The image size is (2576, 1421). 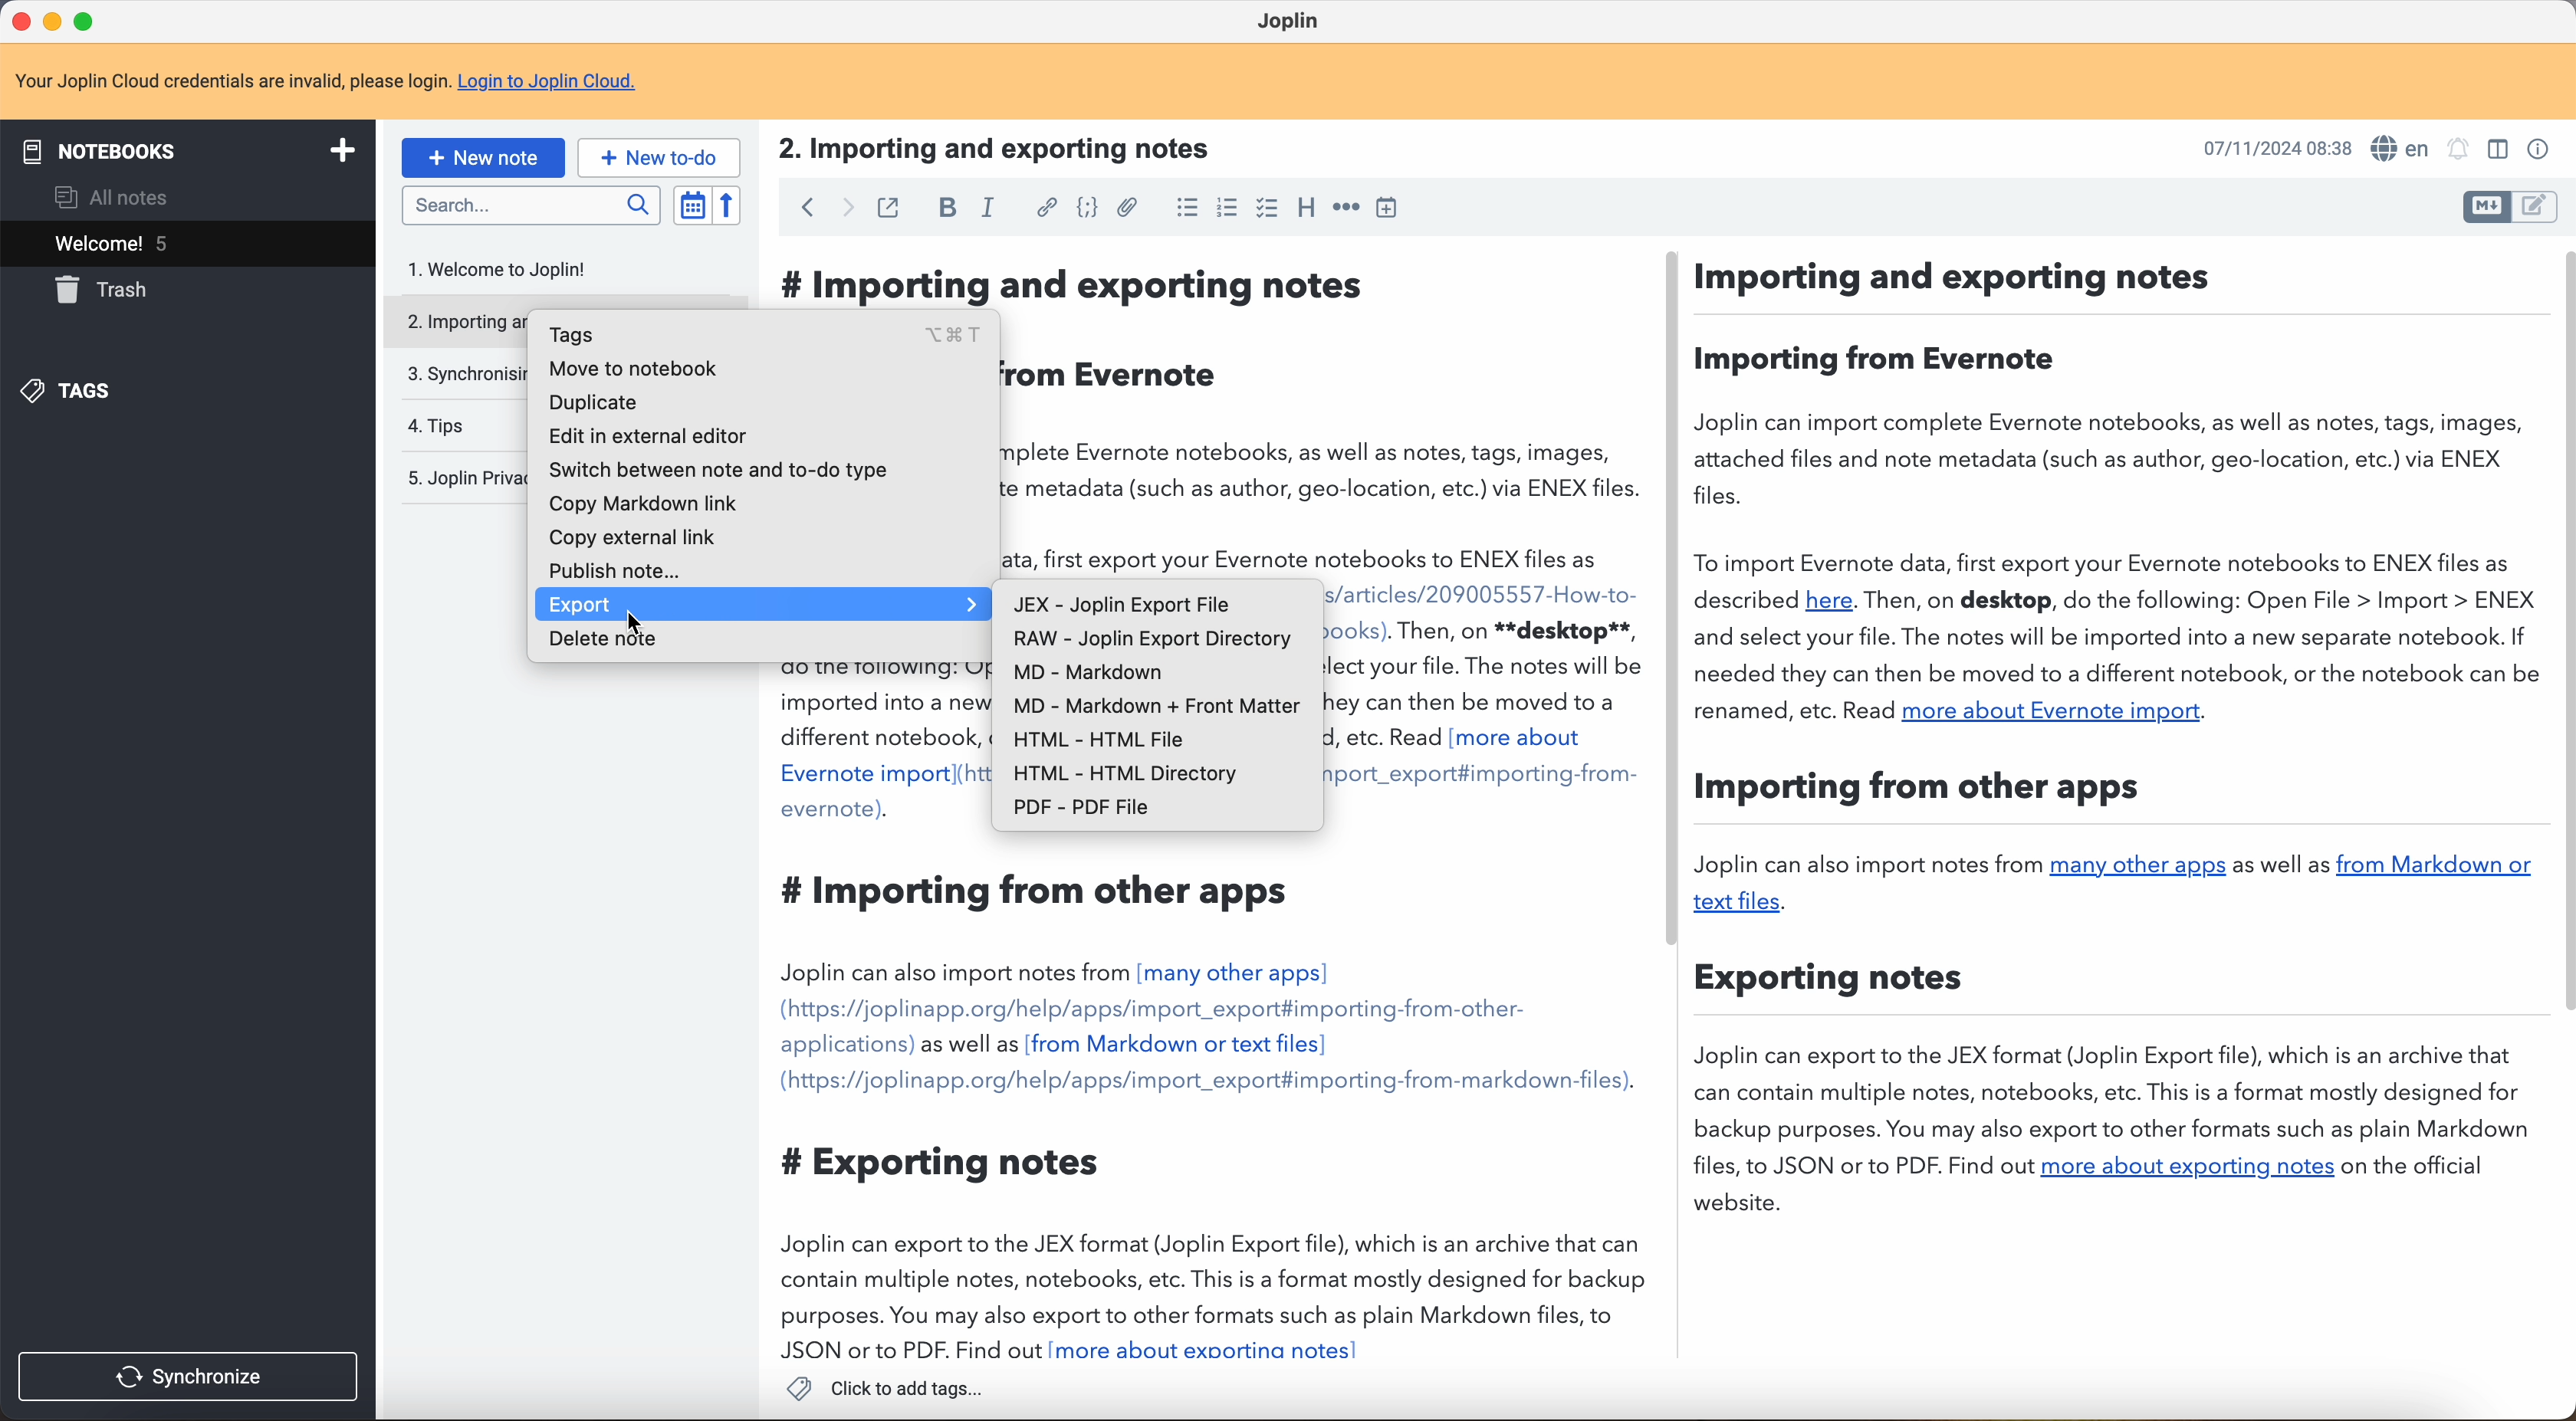 What do you see at coordinates (195, 148) in the screenshot?
I see `notebooks` at bounding box center [195, 148].